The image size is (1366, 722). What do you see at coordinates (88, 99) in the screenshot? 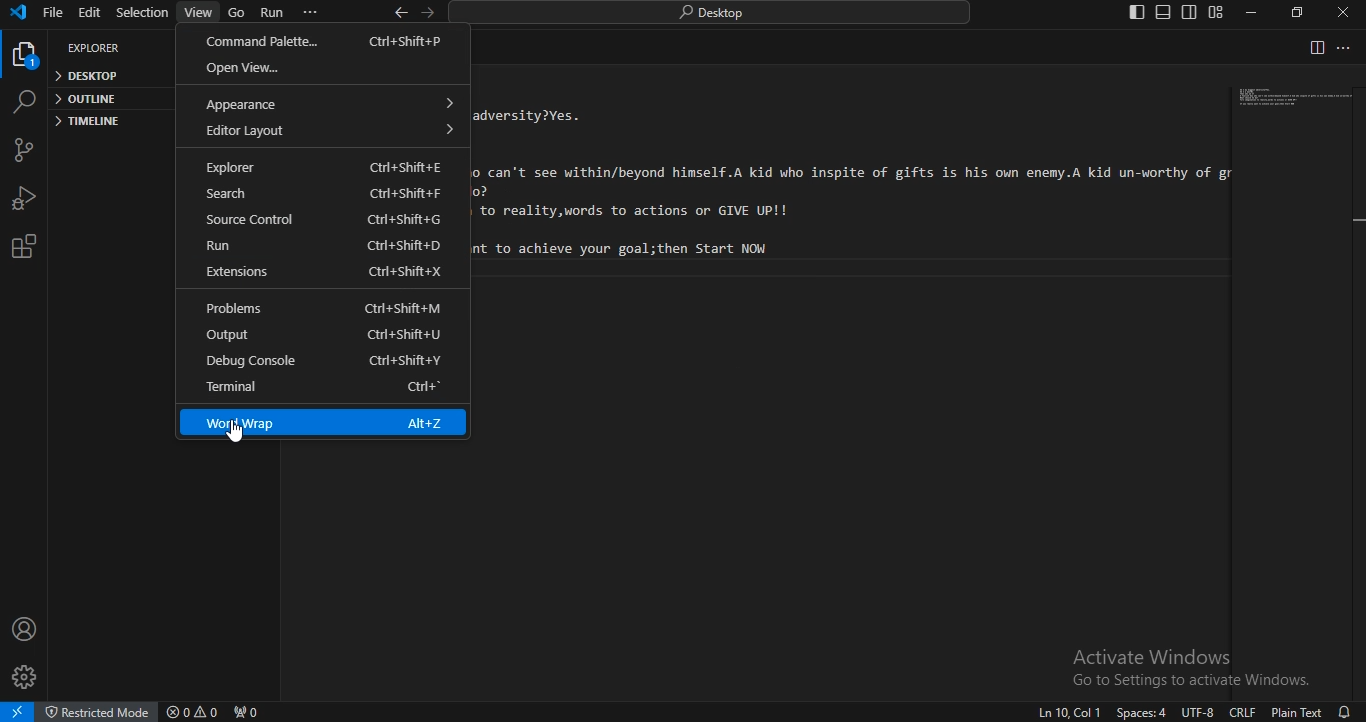
I see `outline` at bounding box center [88, 99].